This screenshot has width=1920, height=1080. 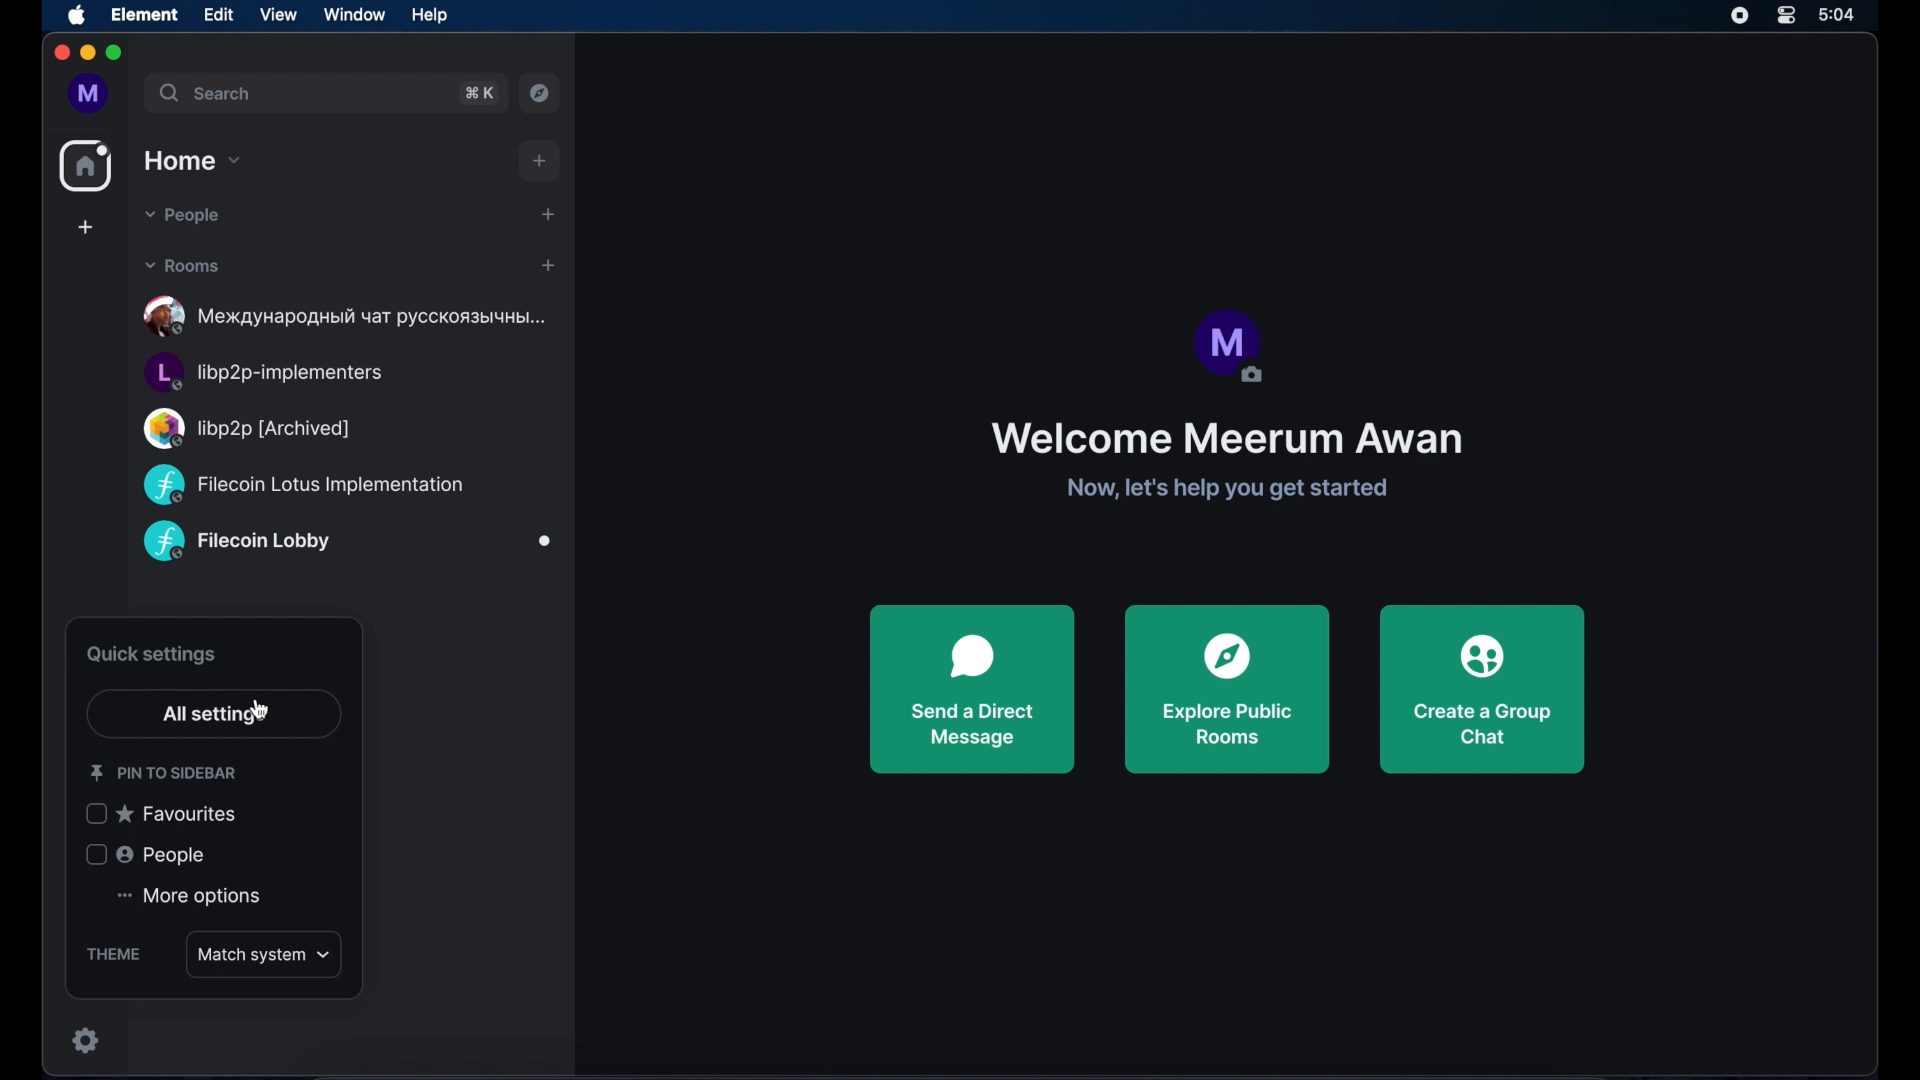 I want to click on screen recorder icon, so click(x=1740, y=16).